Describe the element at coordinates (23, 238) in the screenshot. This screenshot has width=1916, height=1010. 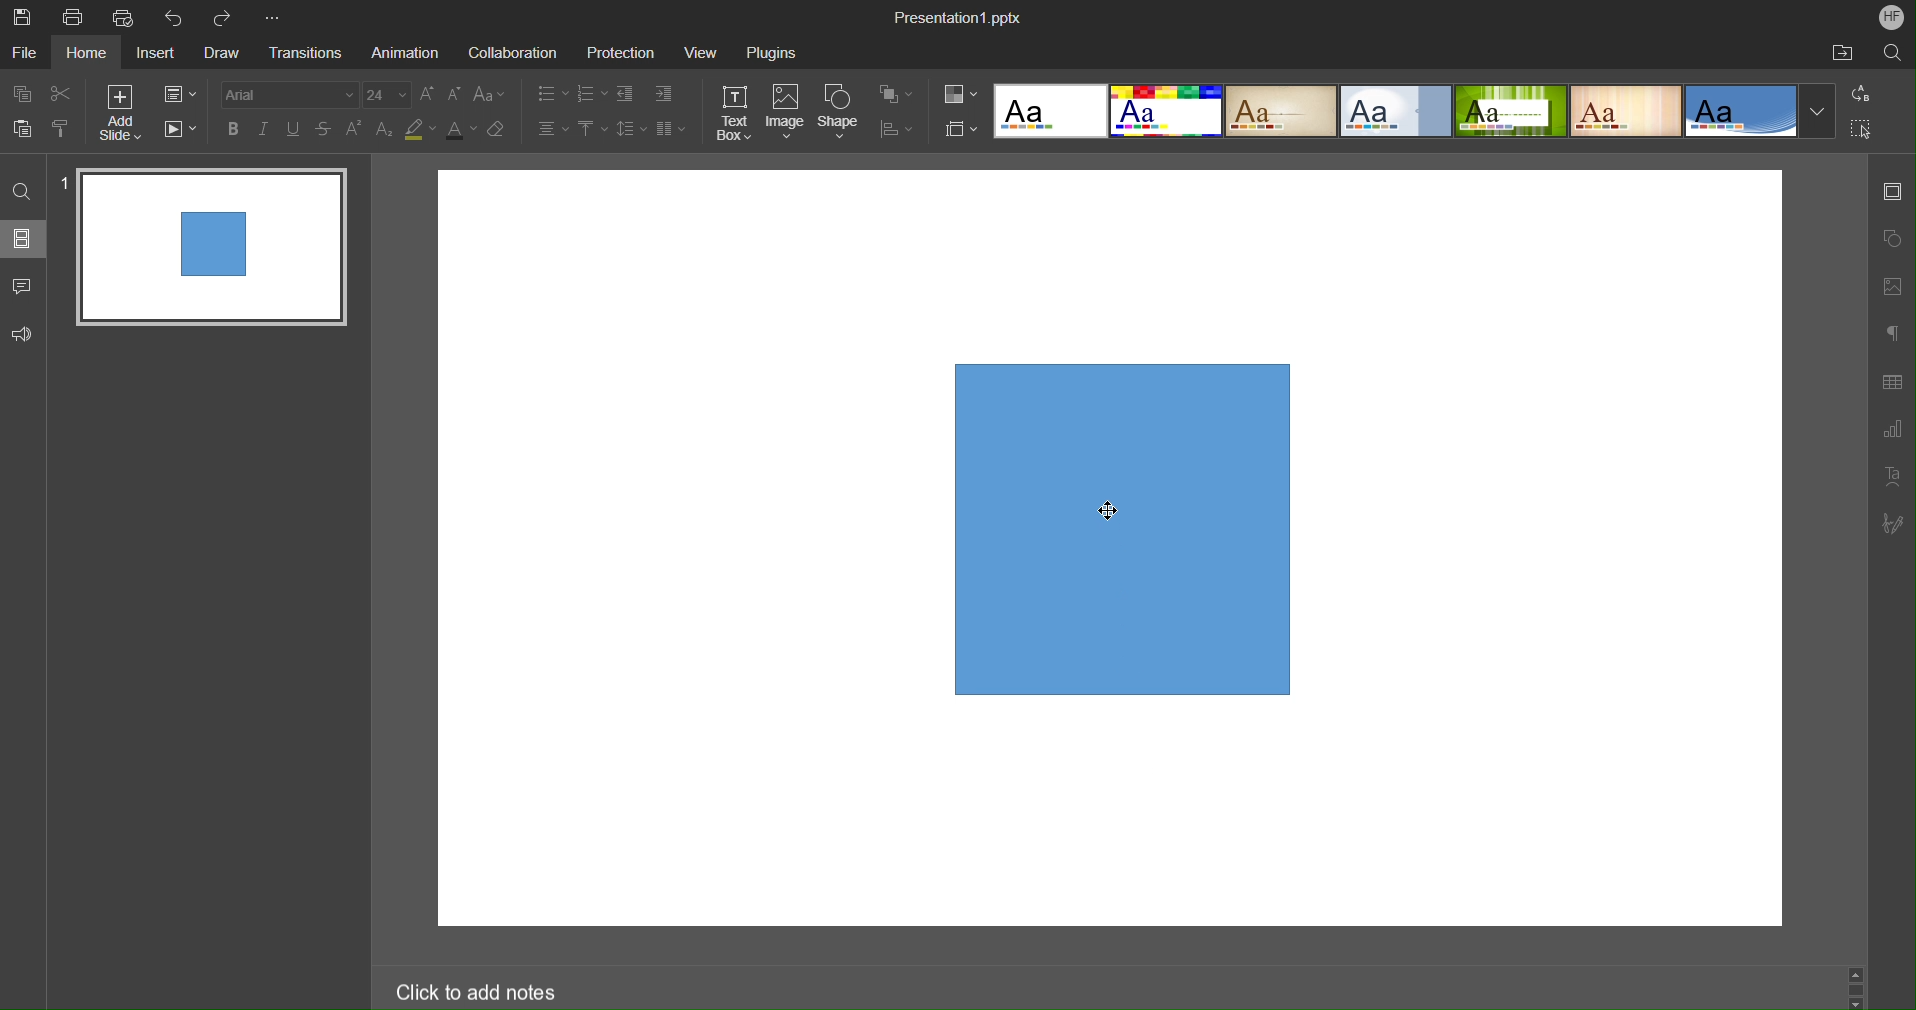
I see `Slides` at that location.